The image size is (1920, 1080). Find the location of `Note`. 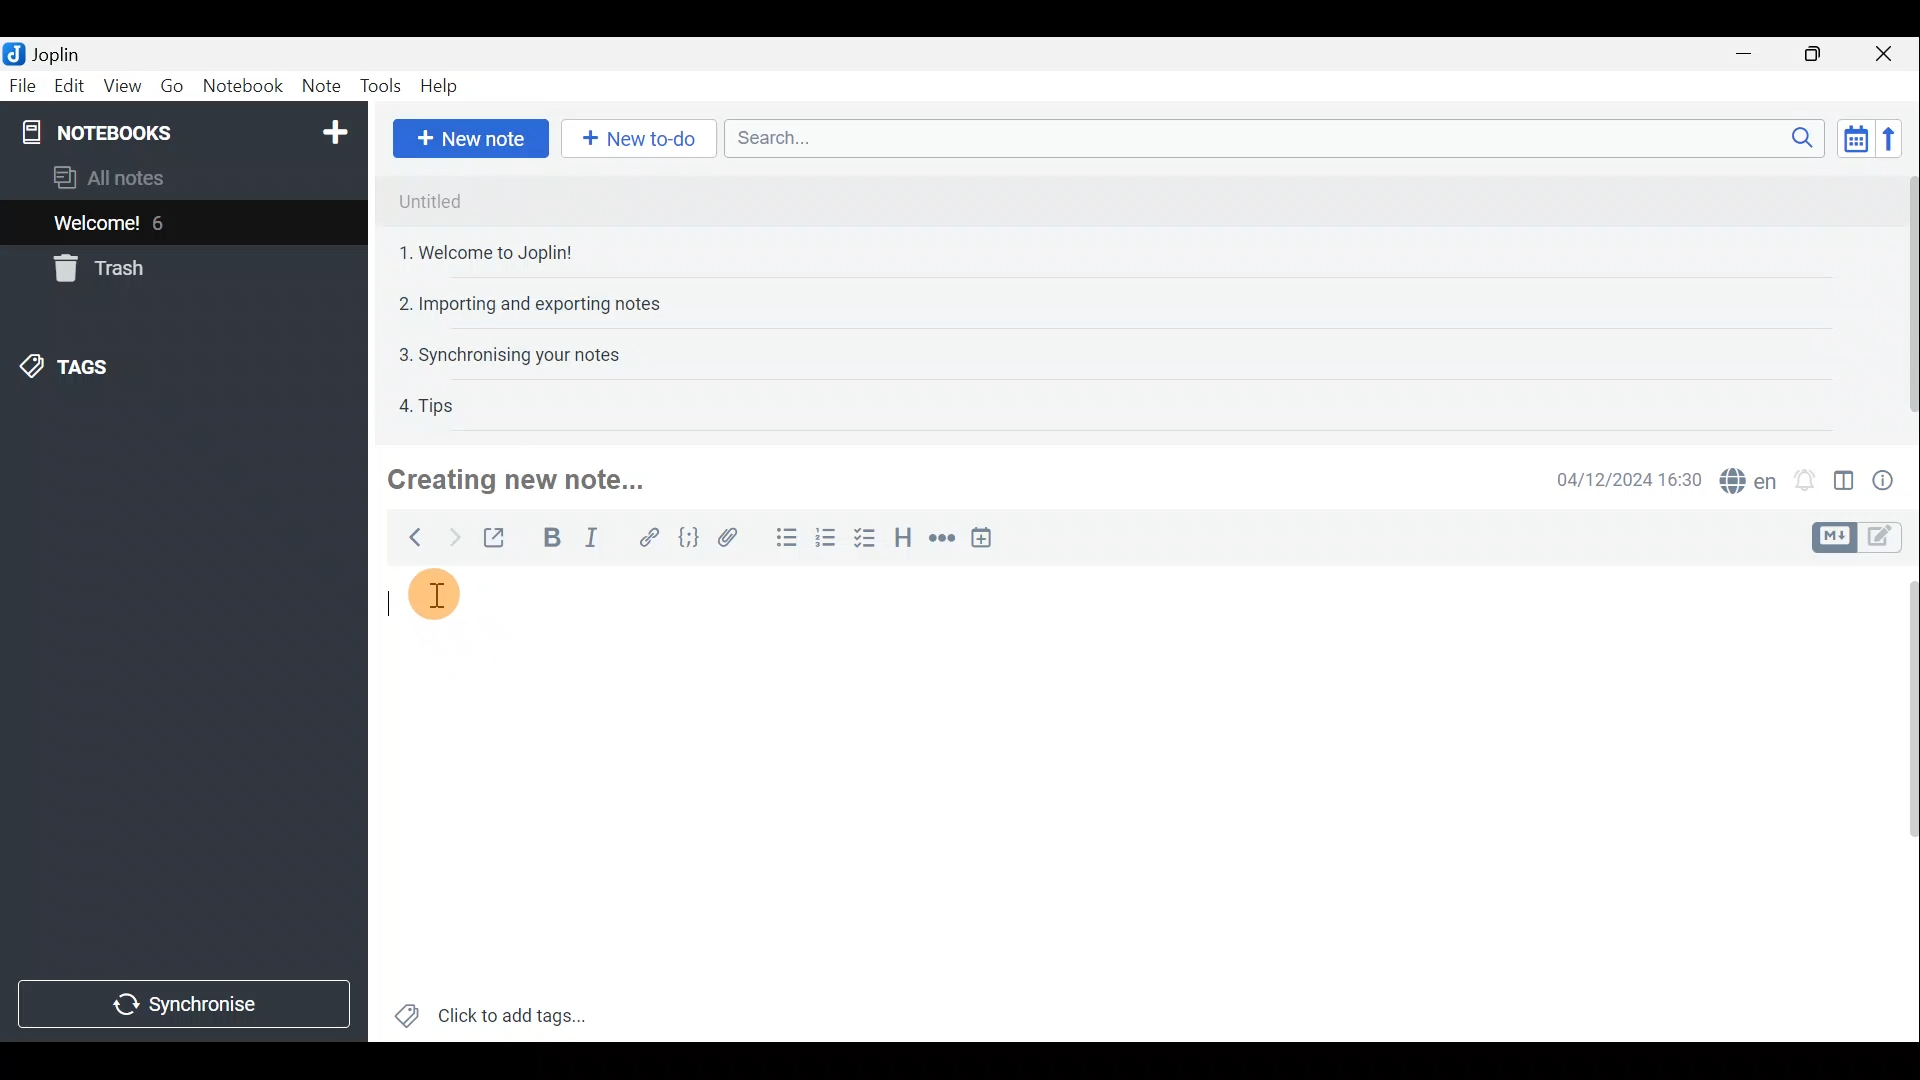

Note is located at coordinates (318, 82).